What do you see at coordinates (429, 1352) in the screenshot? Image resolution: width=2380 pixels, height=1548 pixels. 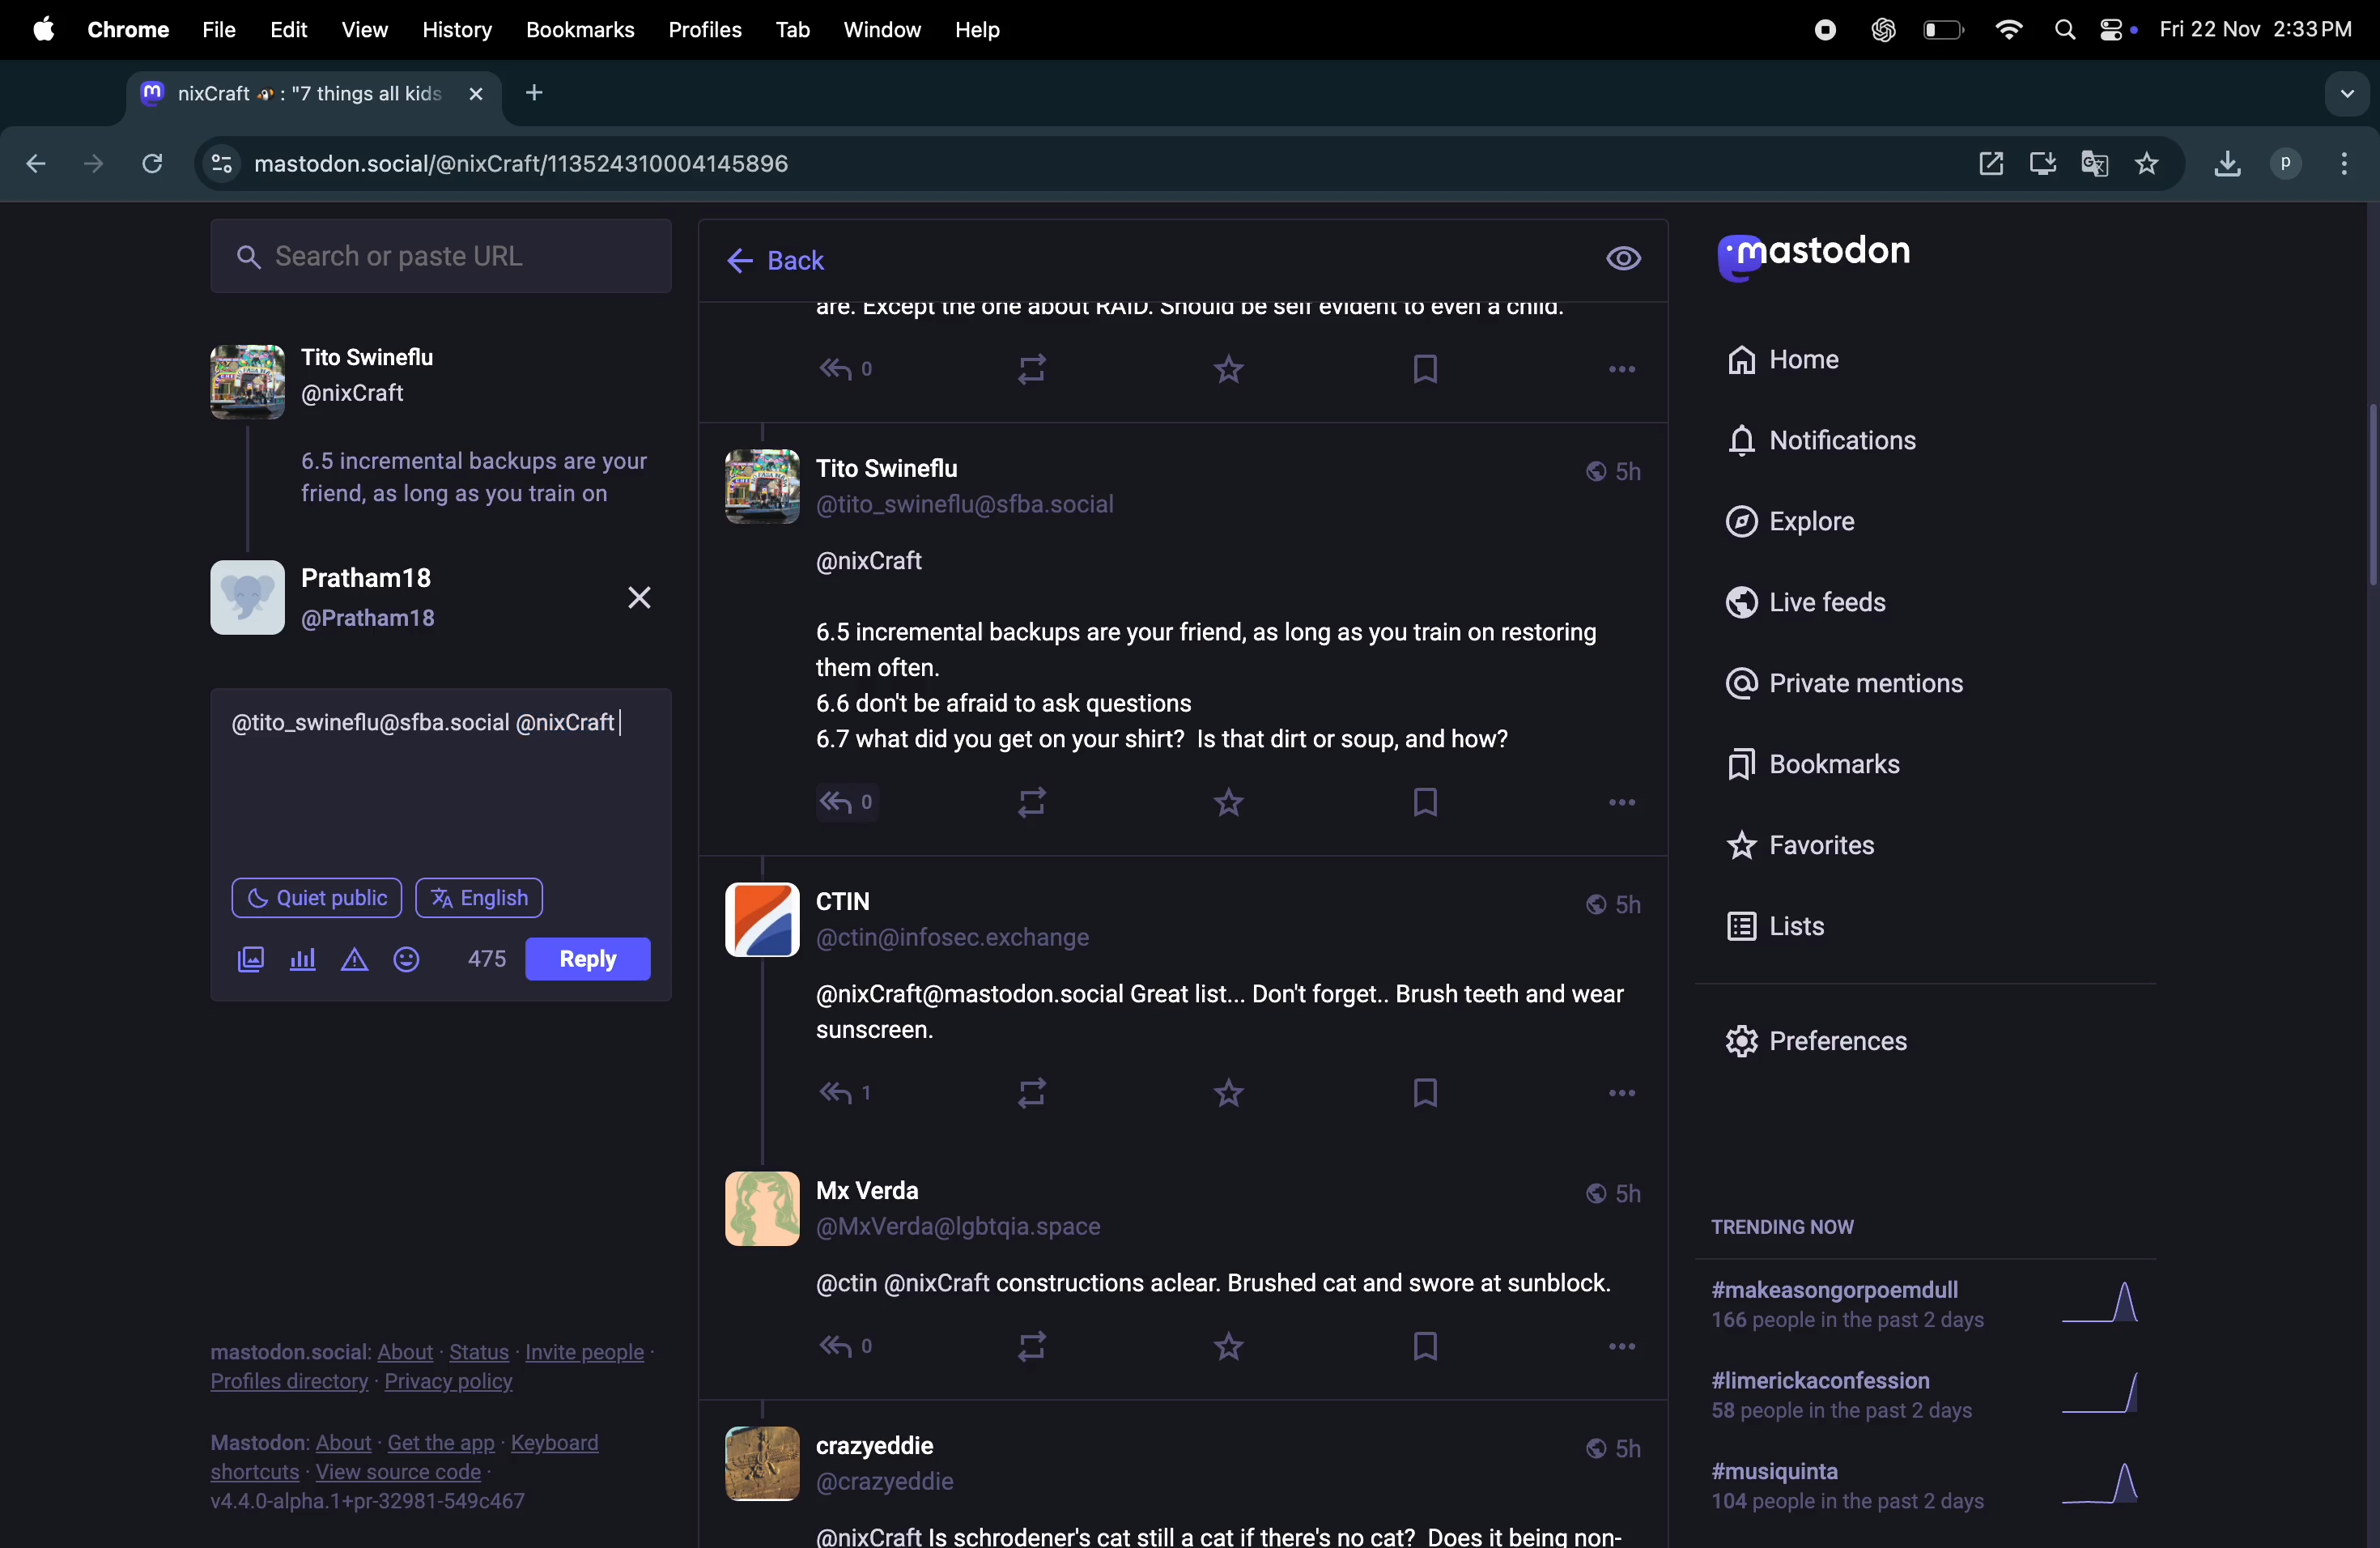 I see `mastodon.social: About - Status - Invite people -
Profiles directory - Privacy policy.` at bounding box center [429, 1352].